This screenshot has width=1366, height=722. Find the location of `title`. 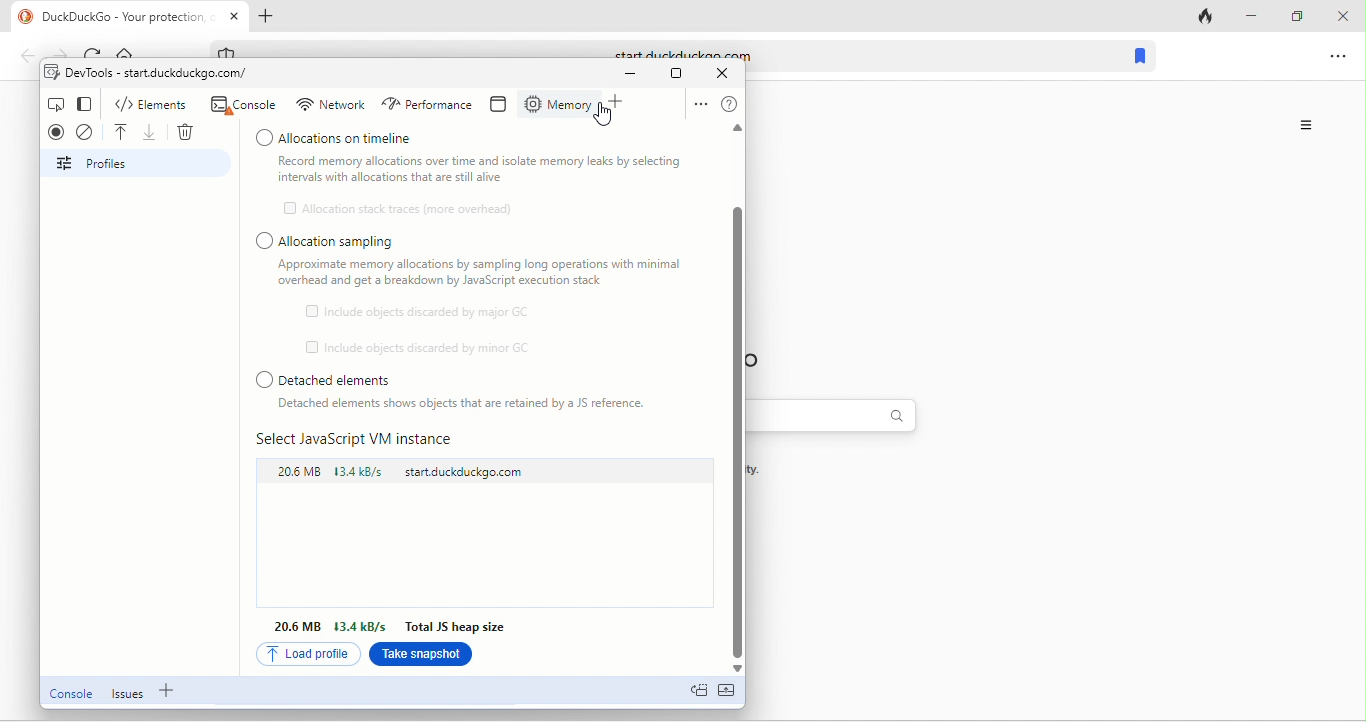

title is located at coordinates (129, 17).